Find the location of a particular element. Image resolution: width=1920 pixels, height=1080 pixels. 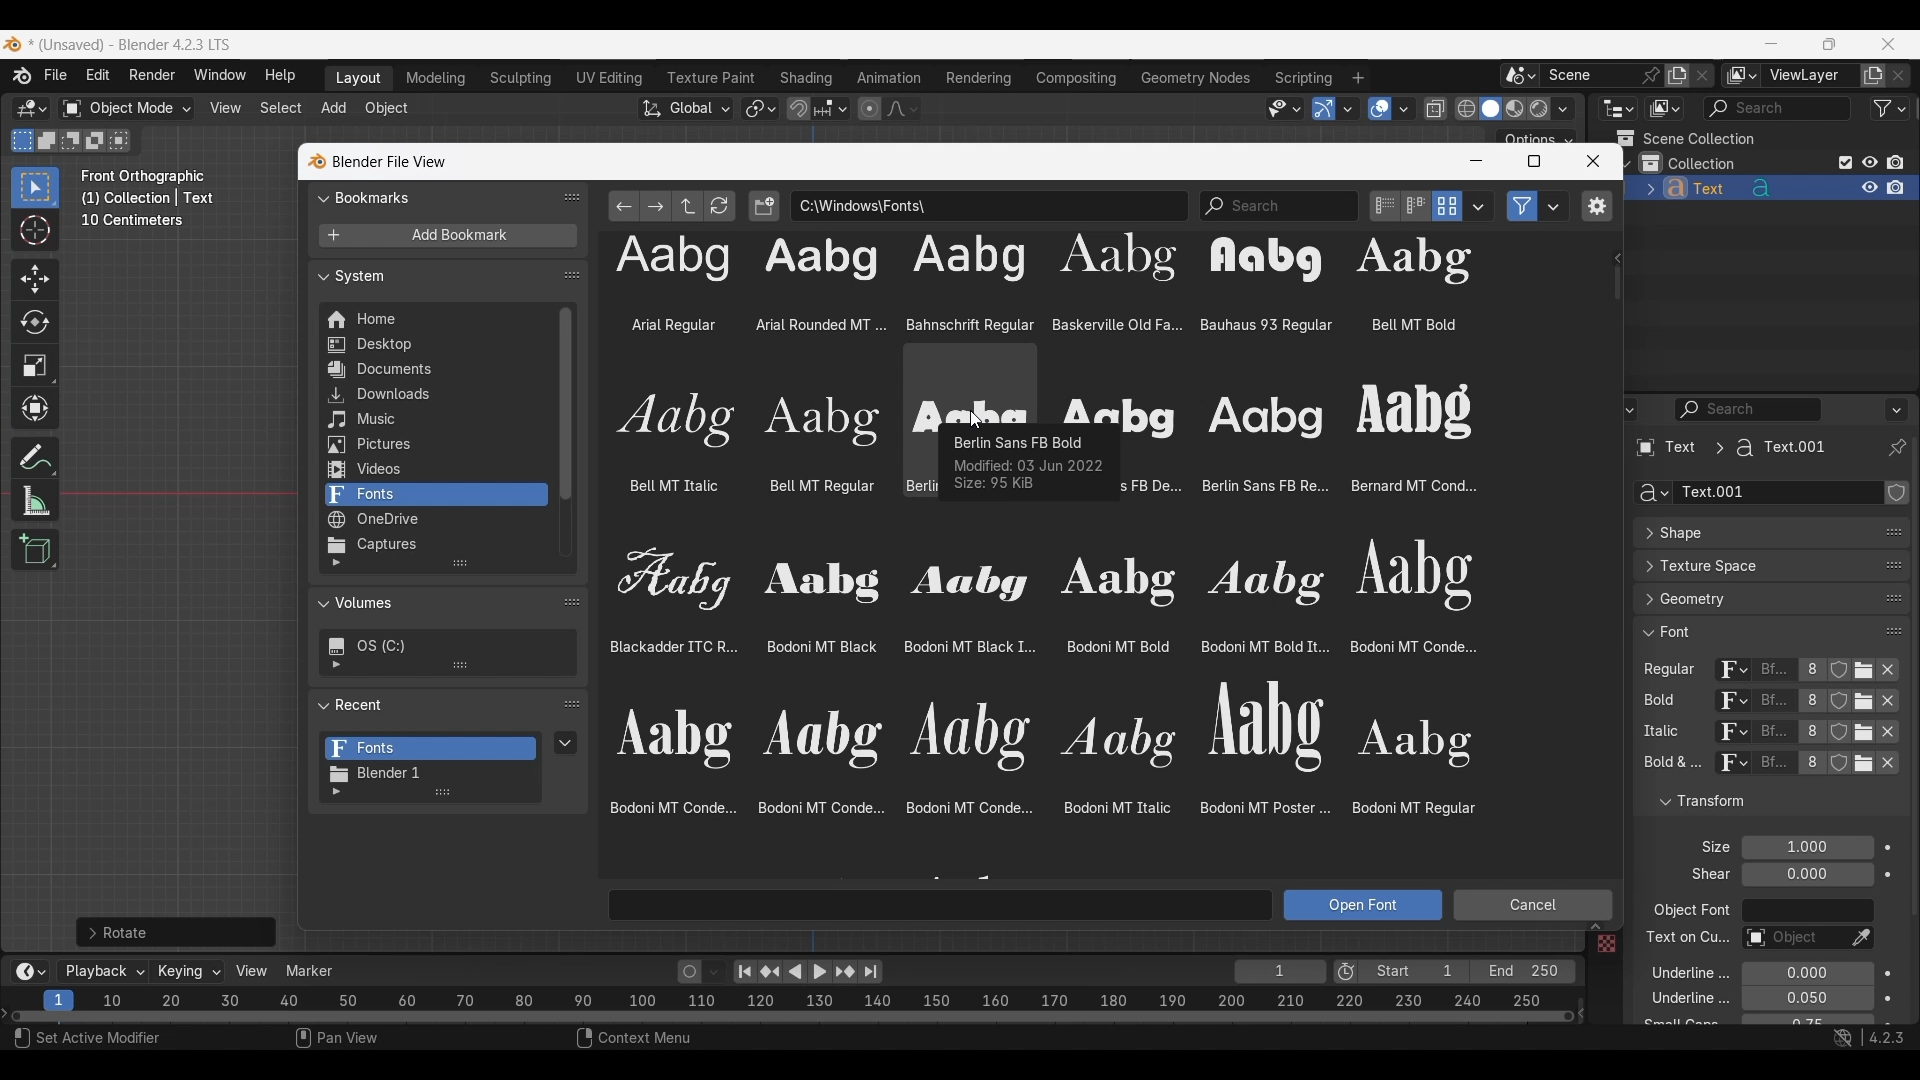

File menu is located at coordinates (57, 76).